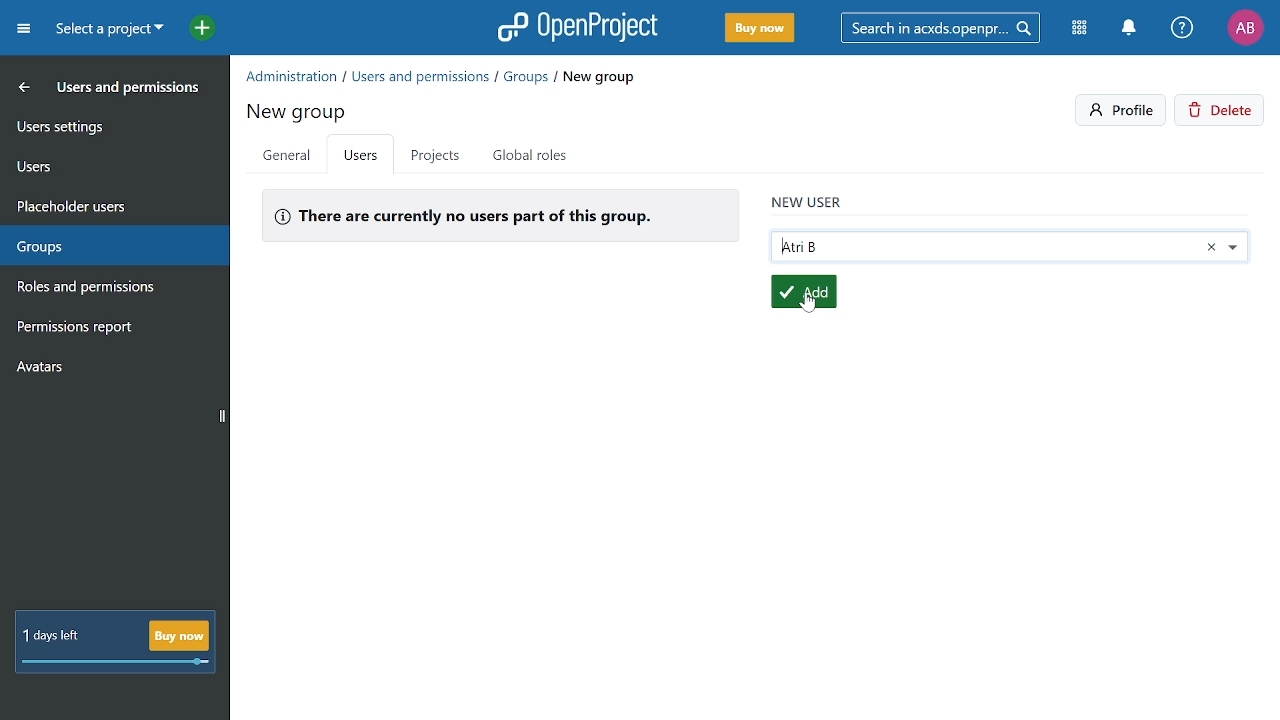  What do you see at coordinates (807, 199) in the screenshot?
I see `new user` at bounding box center [807, 199].